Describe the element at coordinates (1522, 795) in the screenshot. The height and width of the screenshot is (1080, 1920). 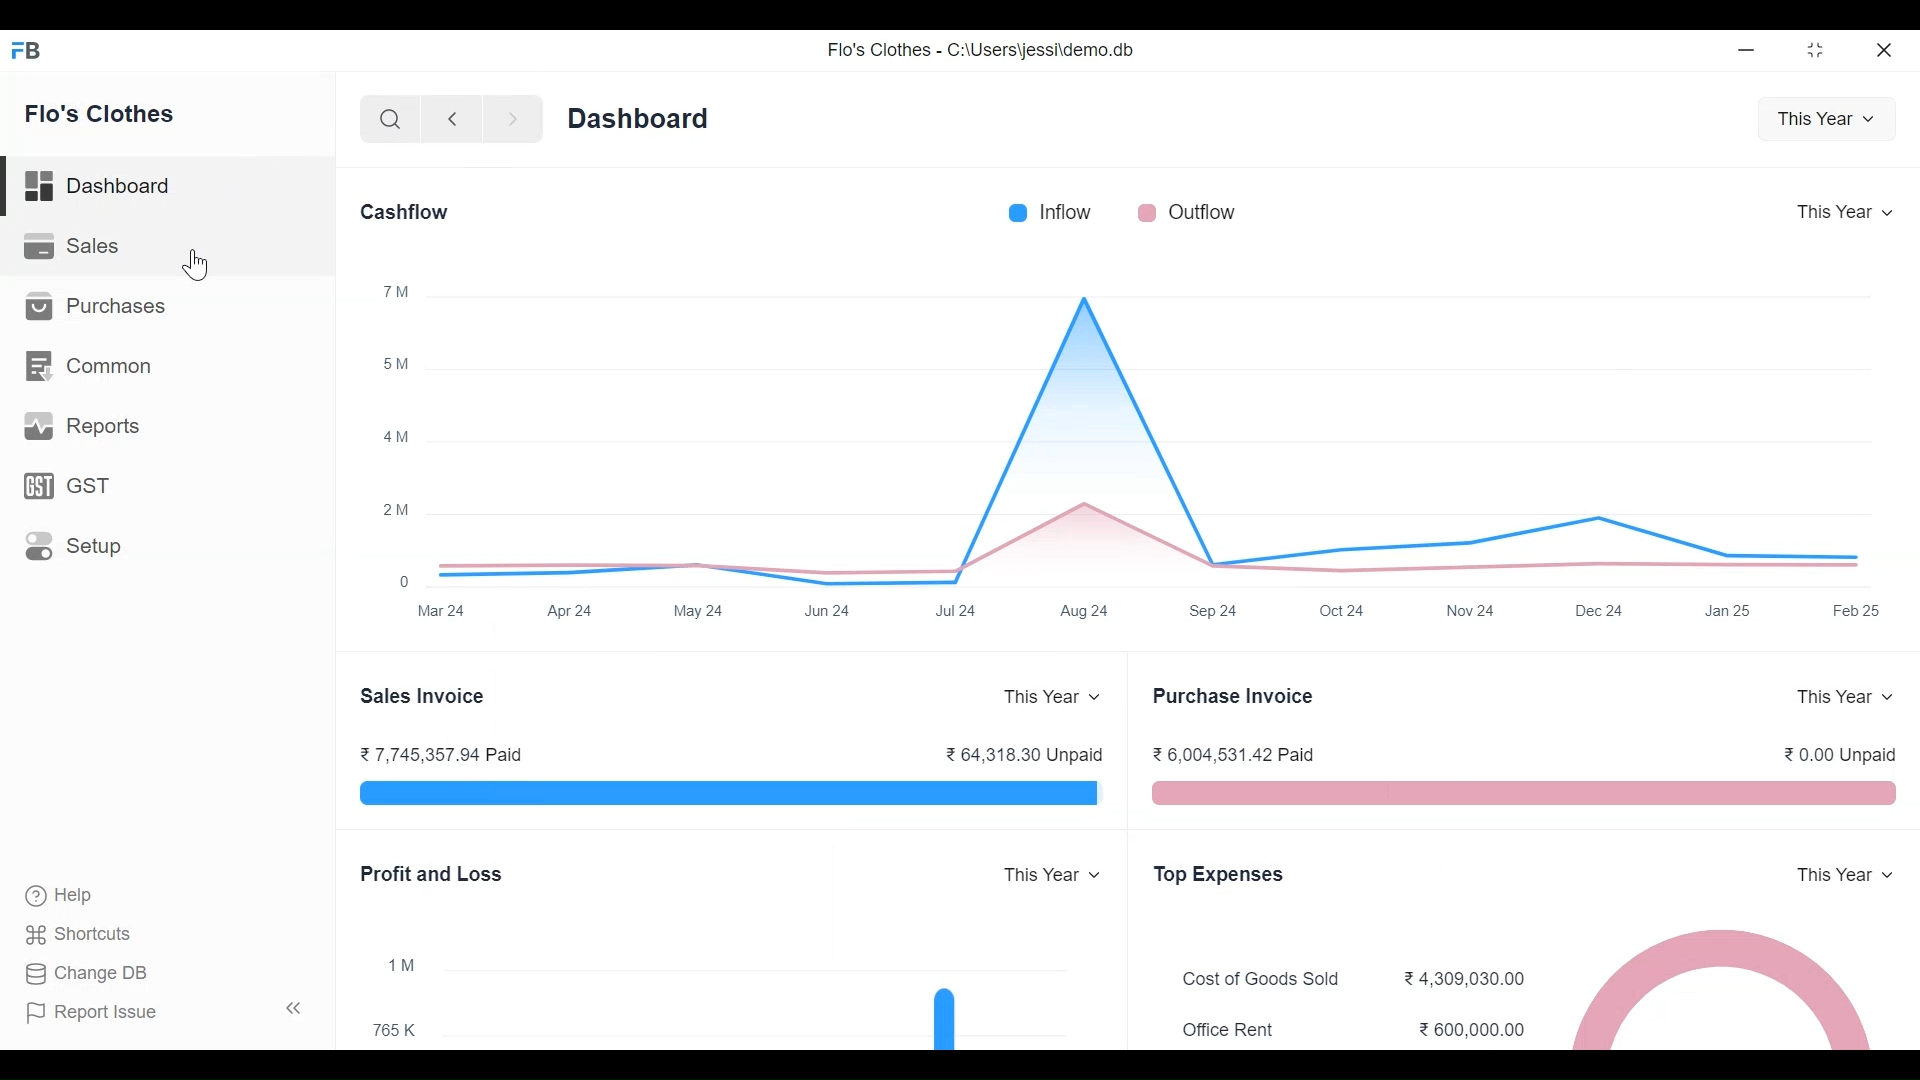
I see `The Purchase Invoice section shows the total outstanding amount that Flo's Company have to pay to their suppliers for  purchases` at that location.